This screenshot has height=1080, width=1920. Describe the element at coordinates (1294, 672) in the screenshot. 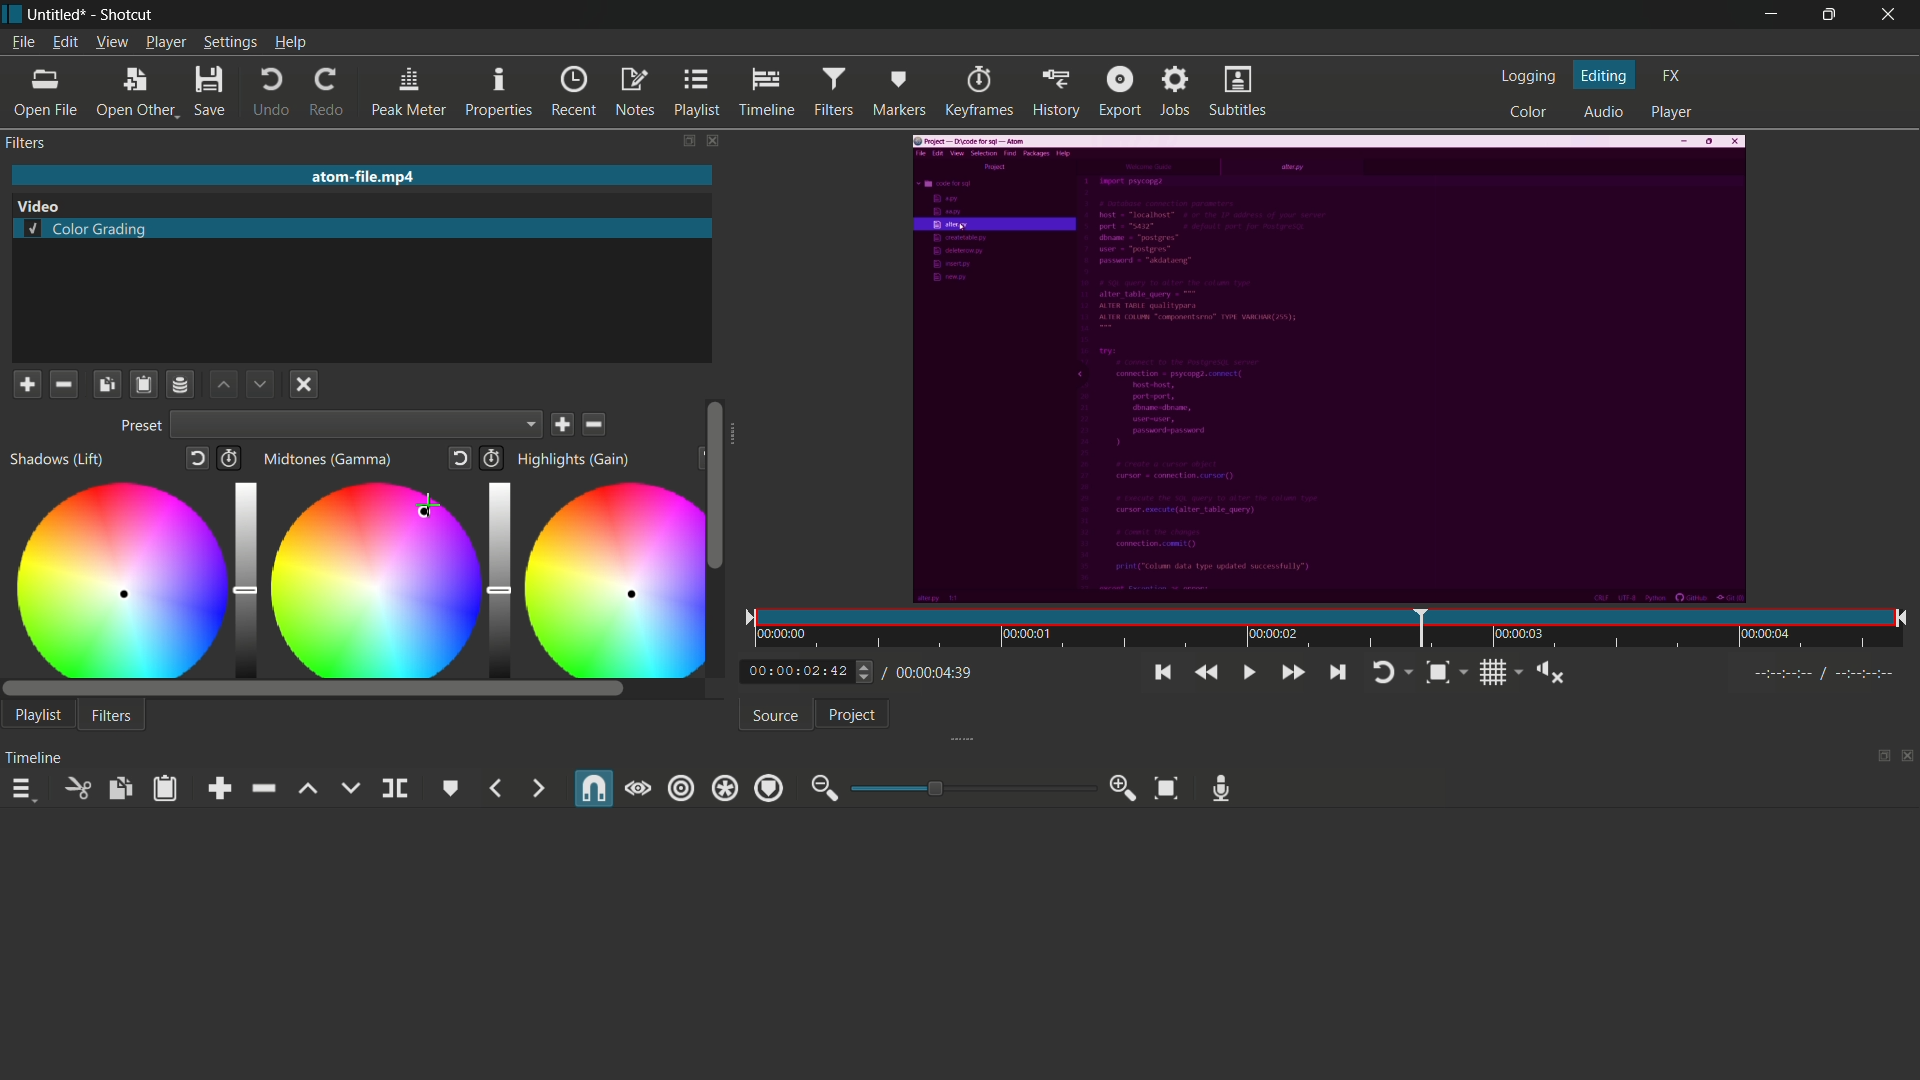

I see `quickly play forward` at that location.